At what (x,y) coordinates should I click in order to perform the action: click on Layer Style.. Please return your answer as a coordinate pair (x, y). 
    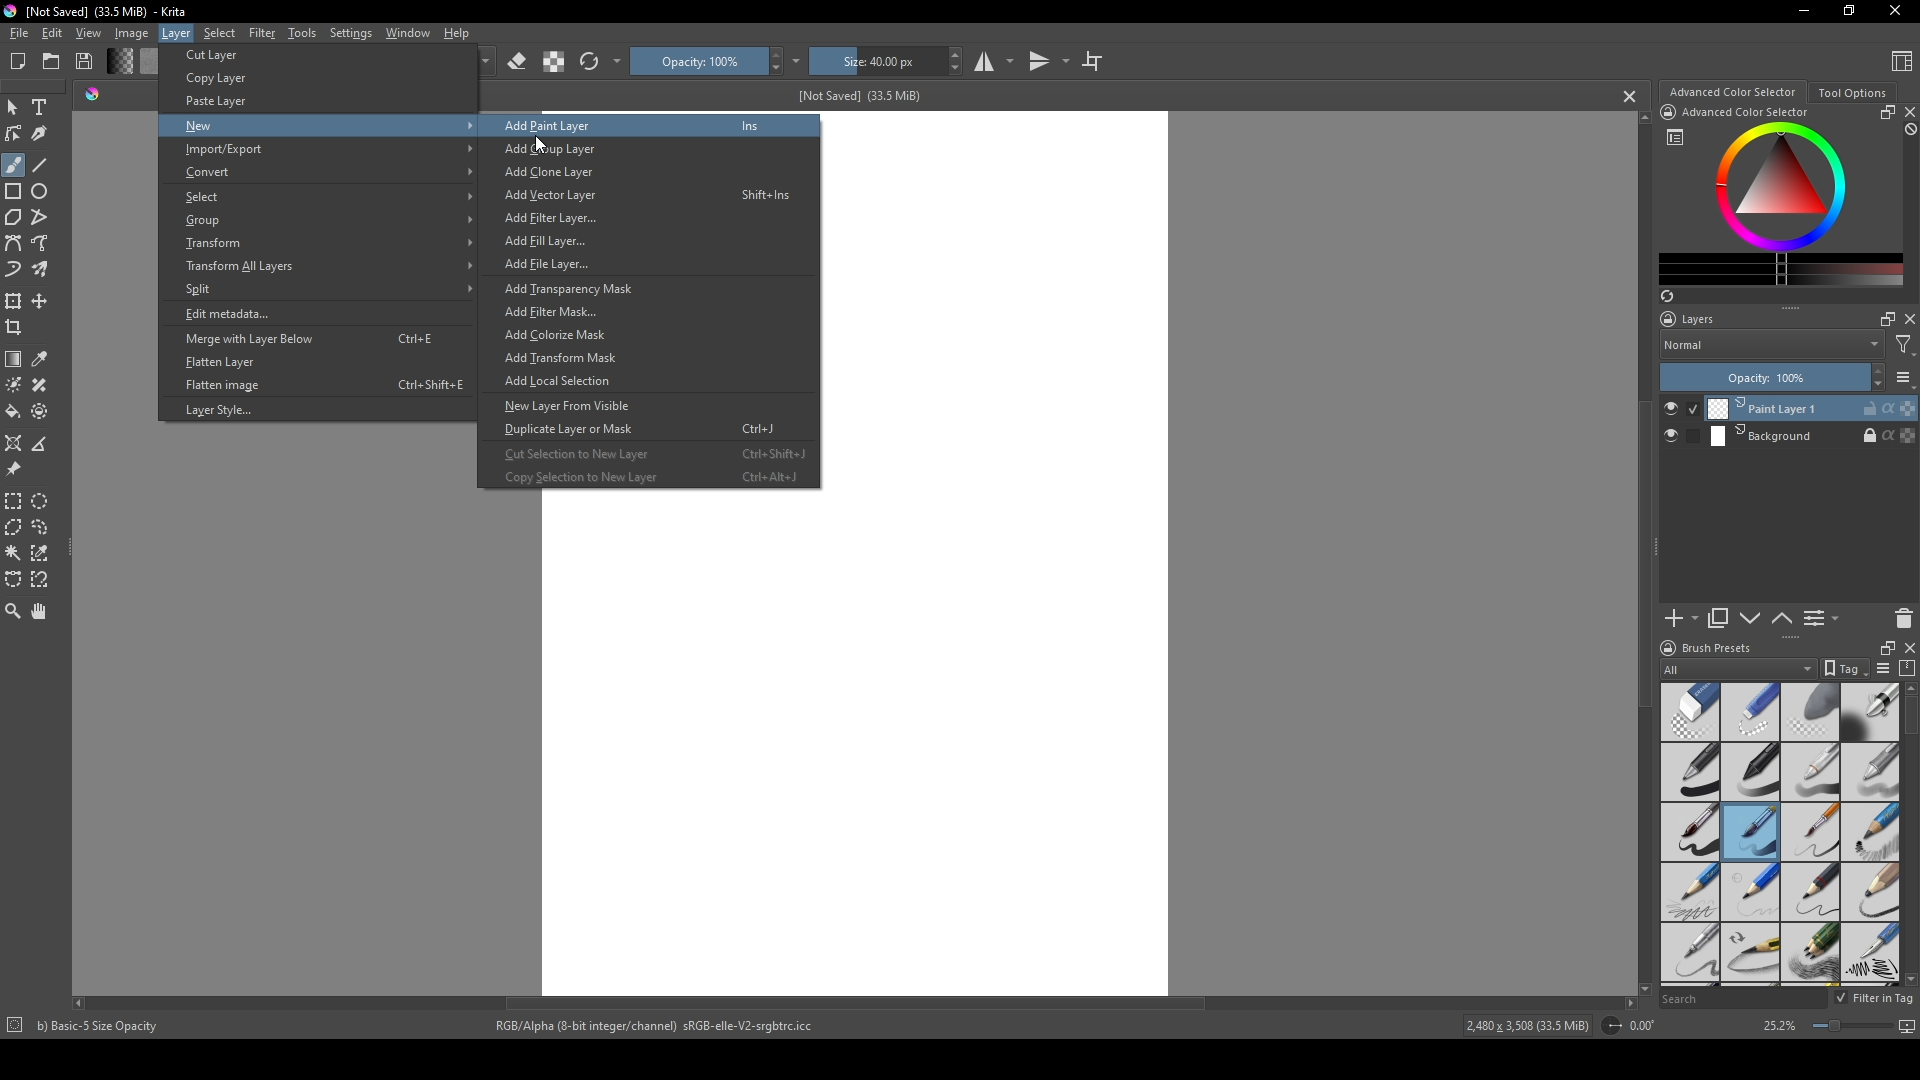
    Looking at the image, I should click on (225, 410).